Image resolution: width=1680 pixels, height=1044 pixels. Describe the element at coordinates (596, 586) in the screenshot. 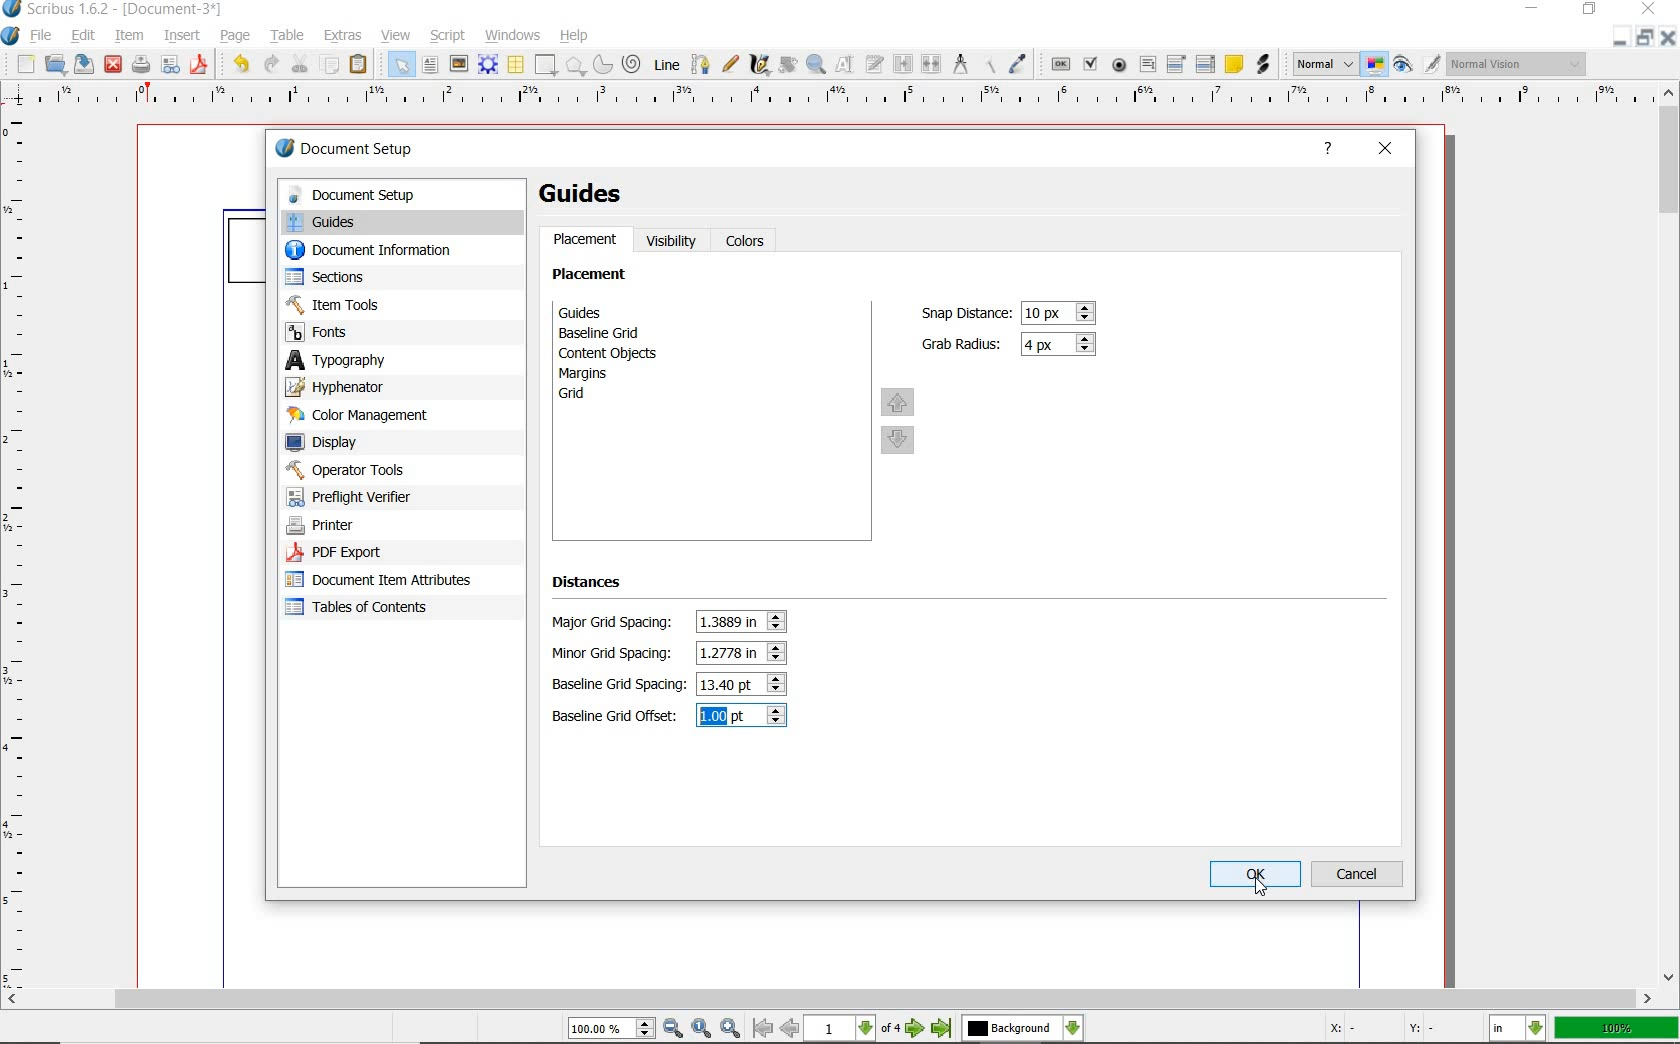

I see `distances` at that location.